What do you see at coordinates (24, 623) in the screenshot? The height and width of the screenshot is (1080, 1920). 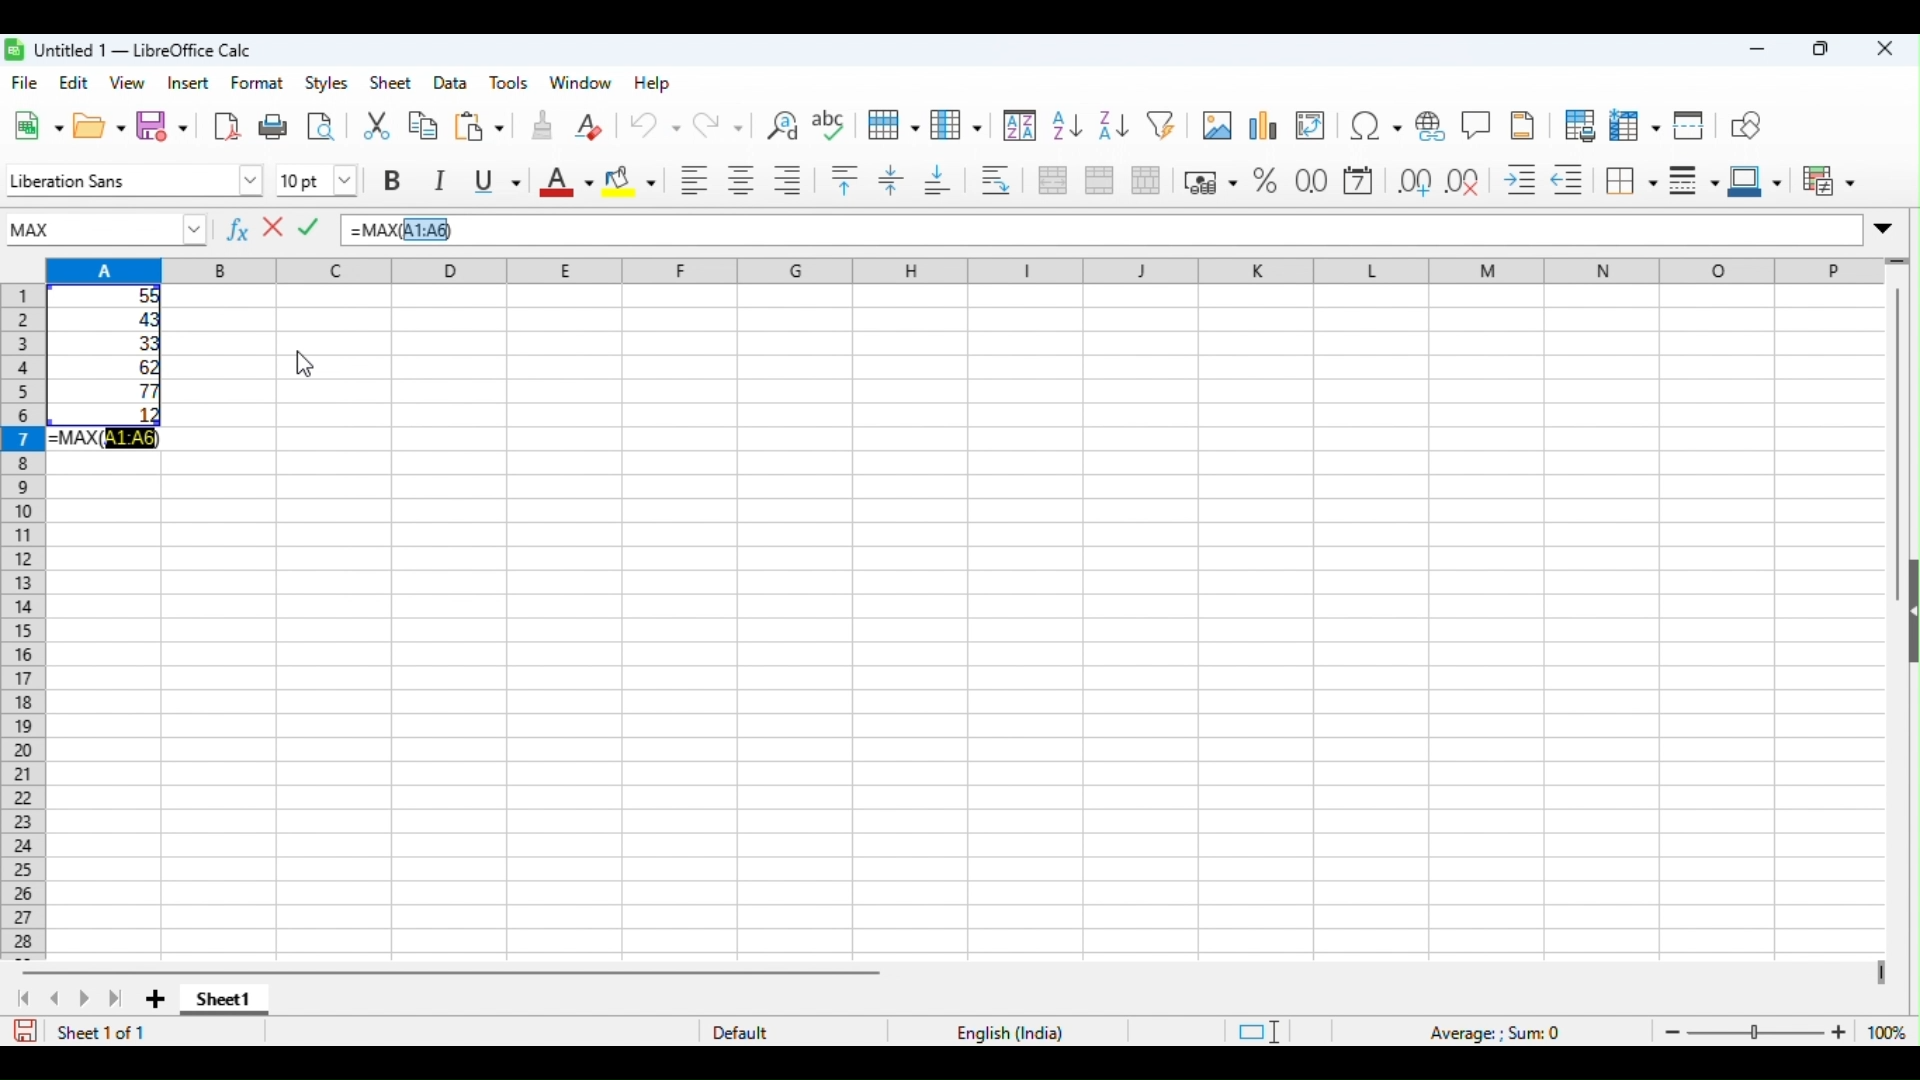 I see `row numbers` at bounding box center [24, 623].